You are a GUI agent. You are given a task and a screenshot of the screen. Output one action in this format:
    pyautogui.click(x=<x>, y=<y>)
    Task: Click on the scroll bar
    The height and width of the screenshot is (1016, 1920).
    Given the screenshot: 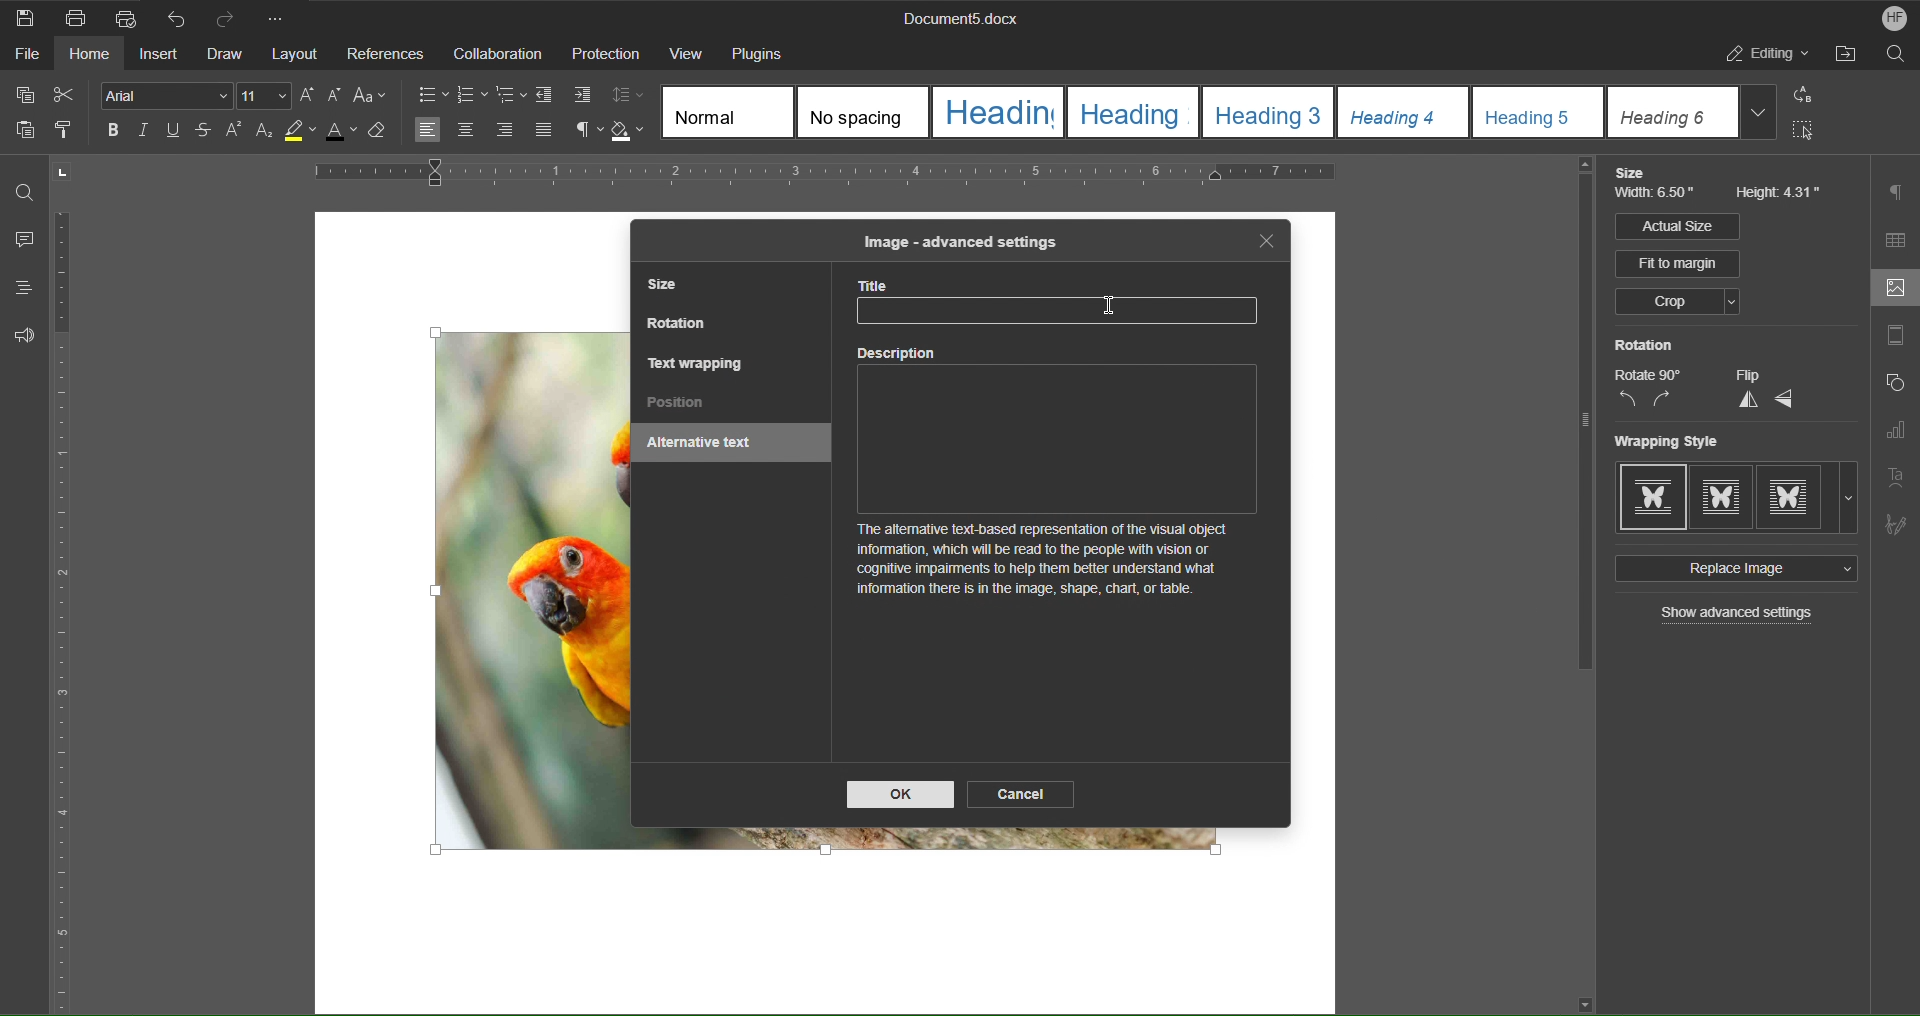 What is the action you would take?
    pyautogui.click(x=1580, y=420)
    